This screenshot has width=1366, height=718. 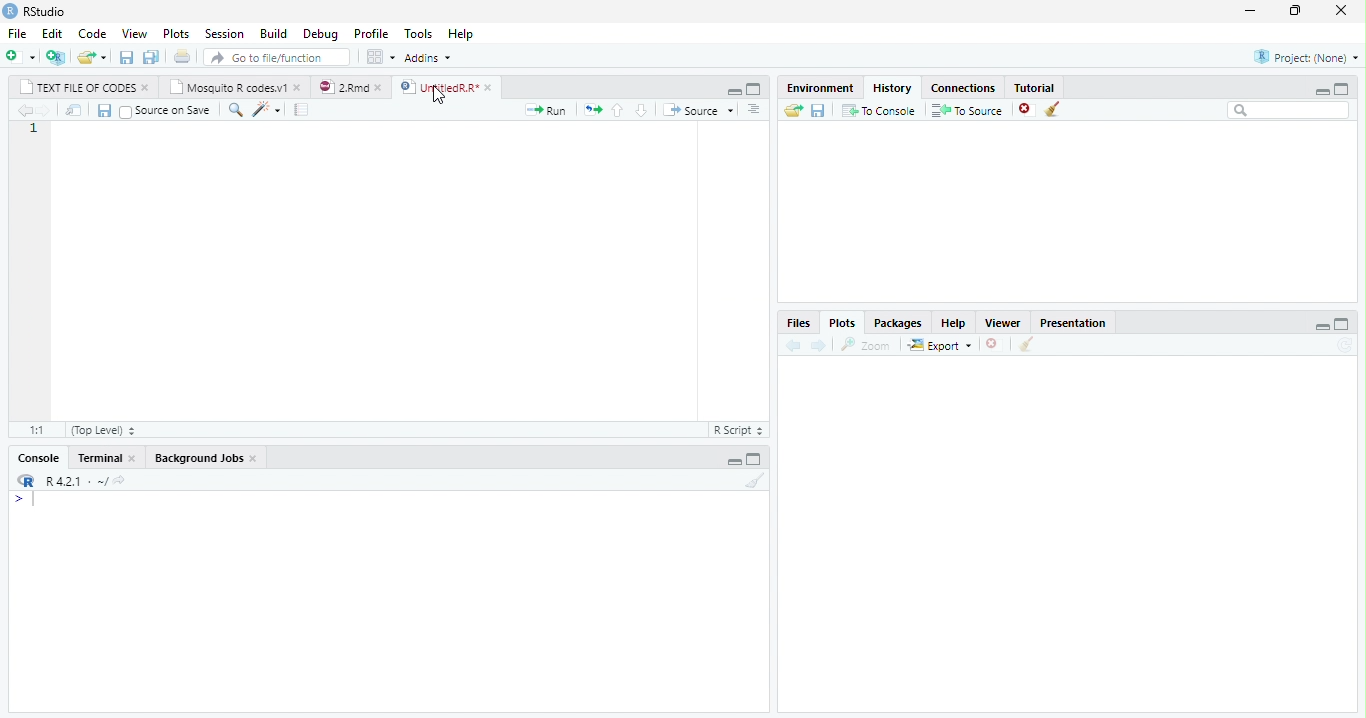 What do you see at coordinates (73, 112) in the screenshot?
I see `show in new window` at bounding box center [73, 112].